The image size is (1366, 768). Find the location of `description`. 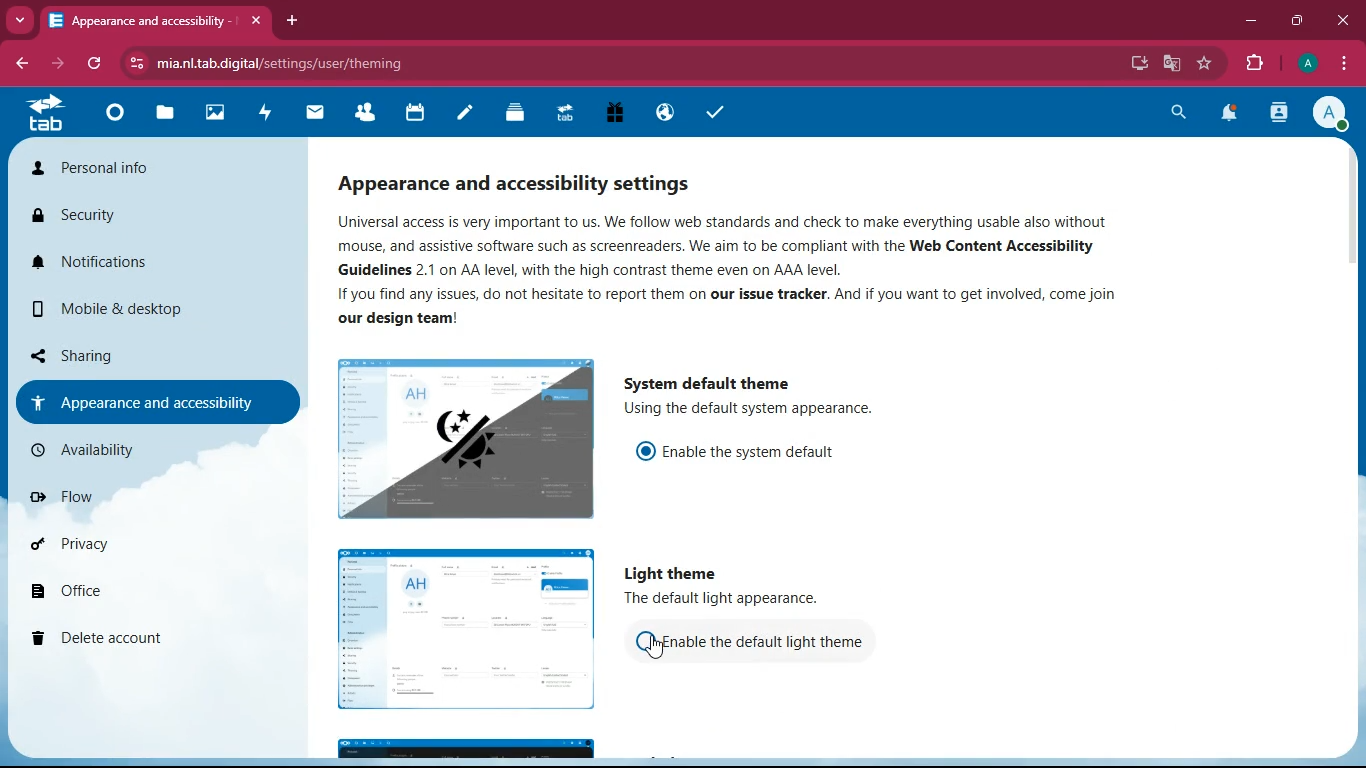

description is located at coordinates (756, 272).